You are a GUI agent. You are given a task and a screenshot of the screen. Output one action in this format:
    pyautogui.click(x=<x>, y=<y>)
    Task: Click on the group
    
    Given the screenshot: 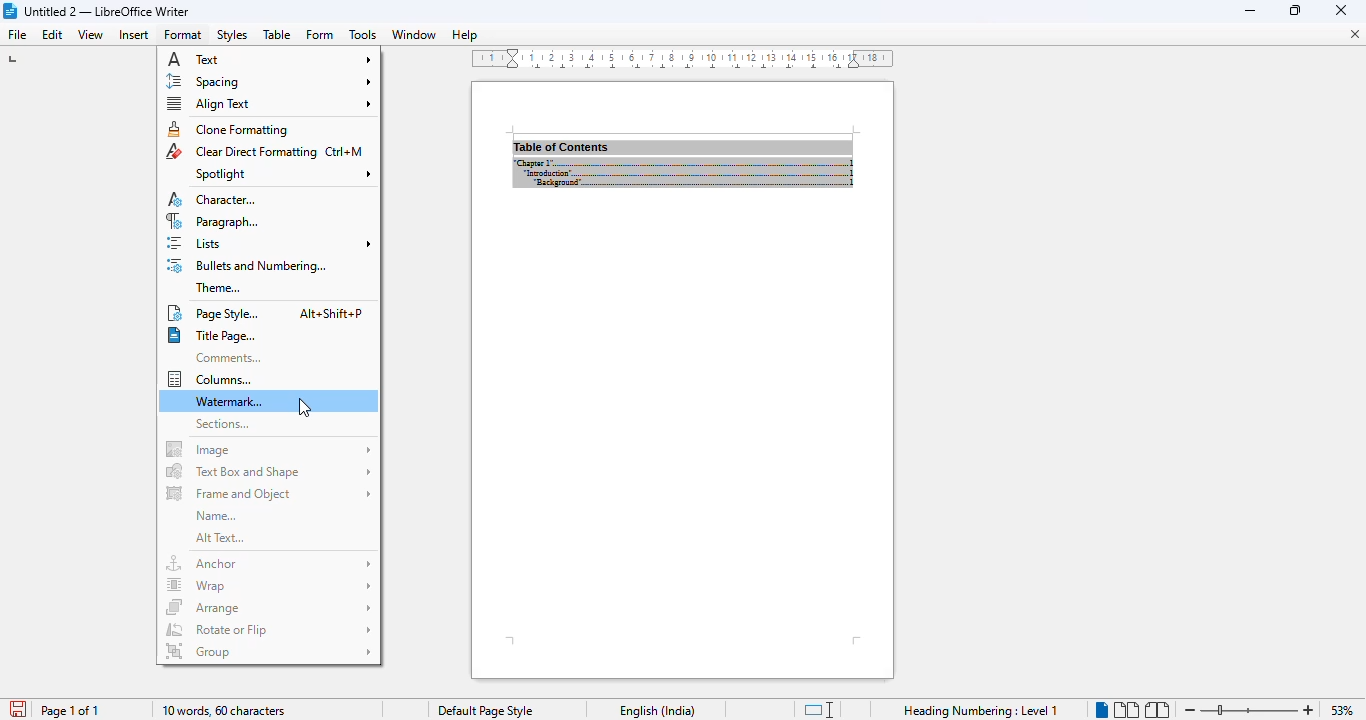 What is the action you would take?
    pyautogui.click(x=268, y=652)
    